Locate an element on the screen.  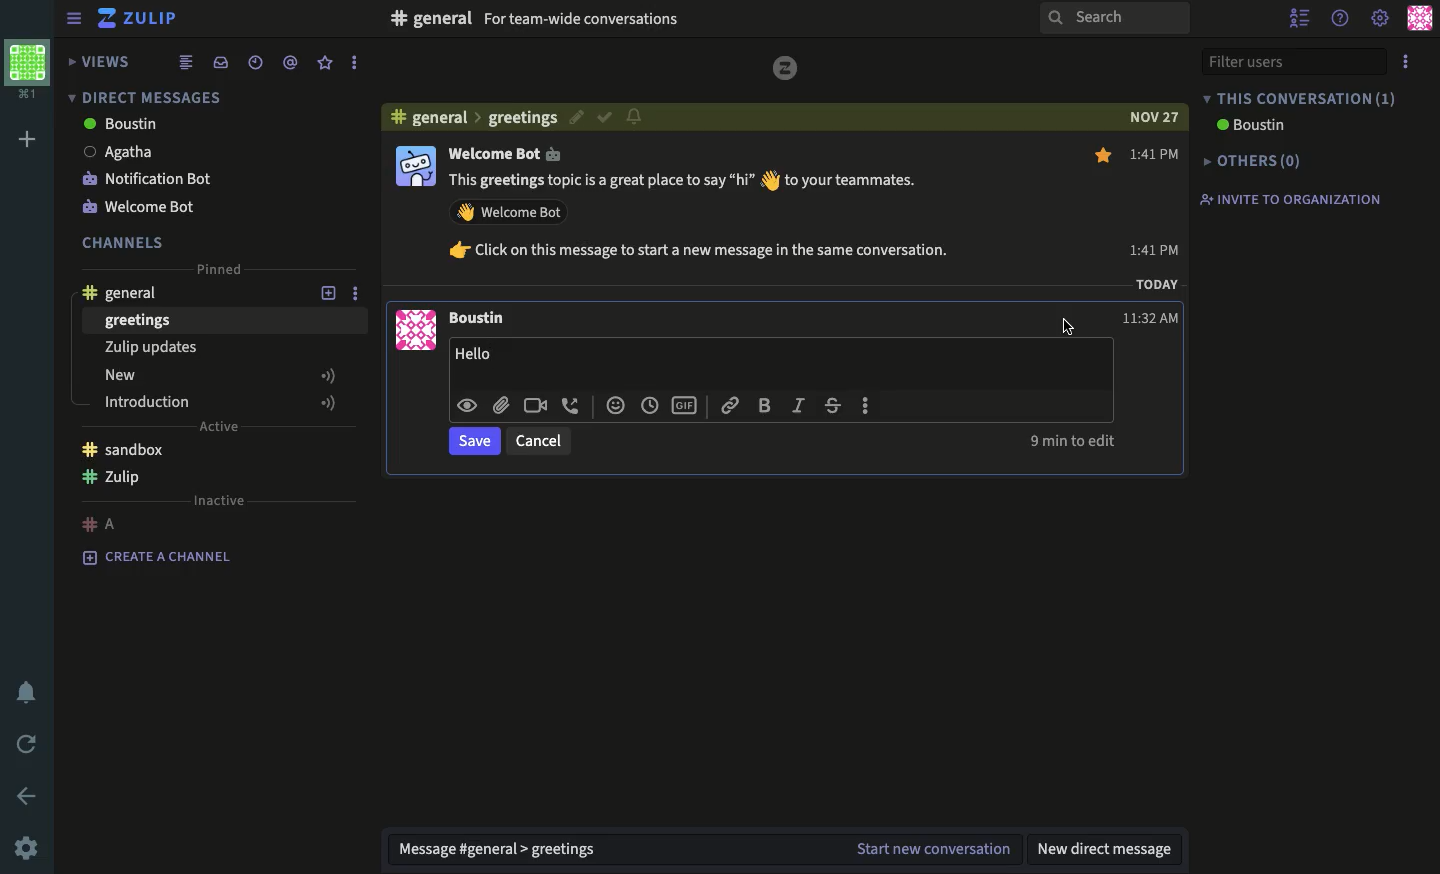
Zulip is located at coordinates (140, 21).